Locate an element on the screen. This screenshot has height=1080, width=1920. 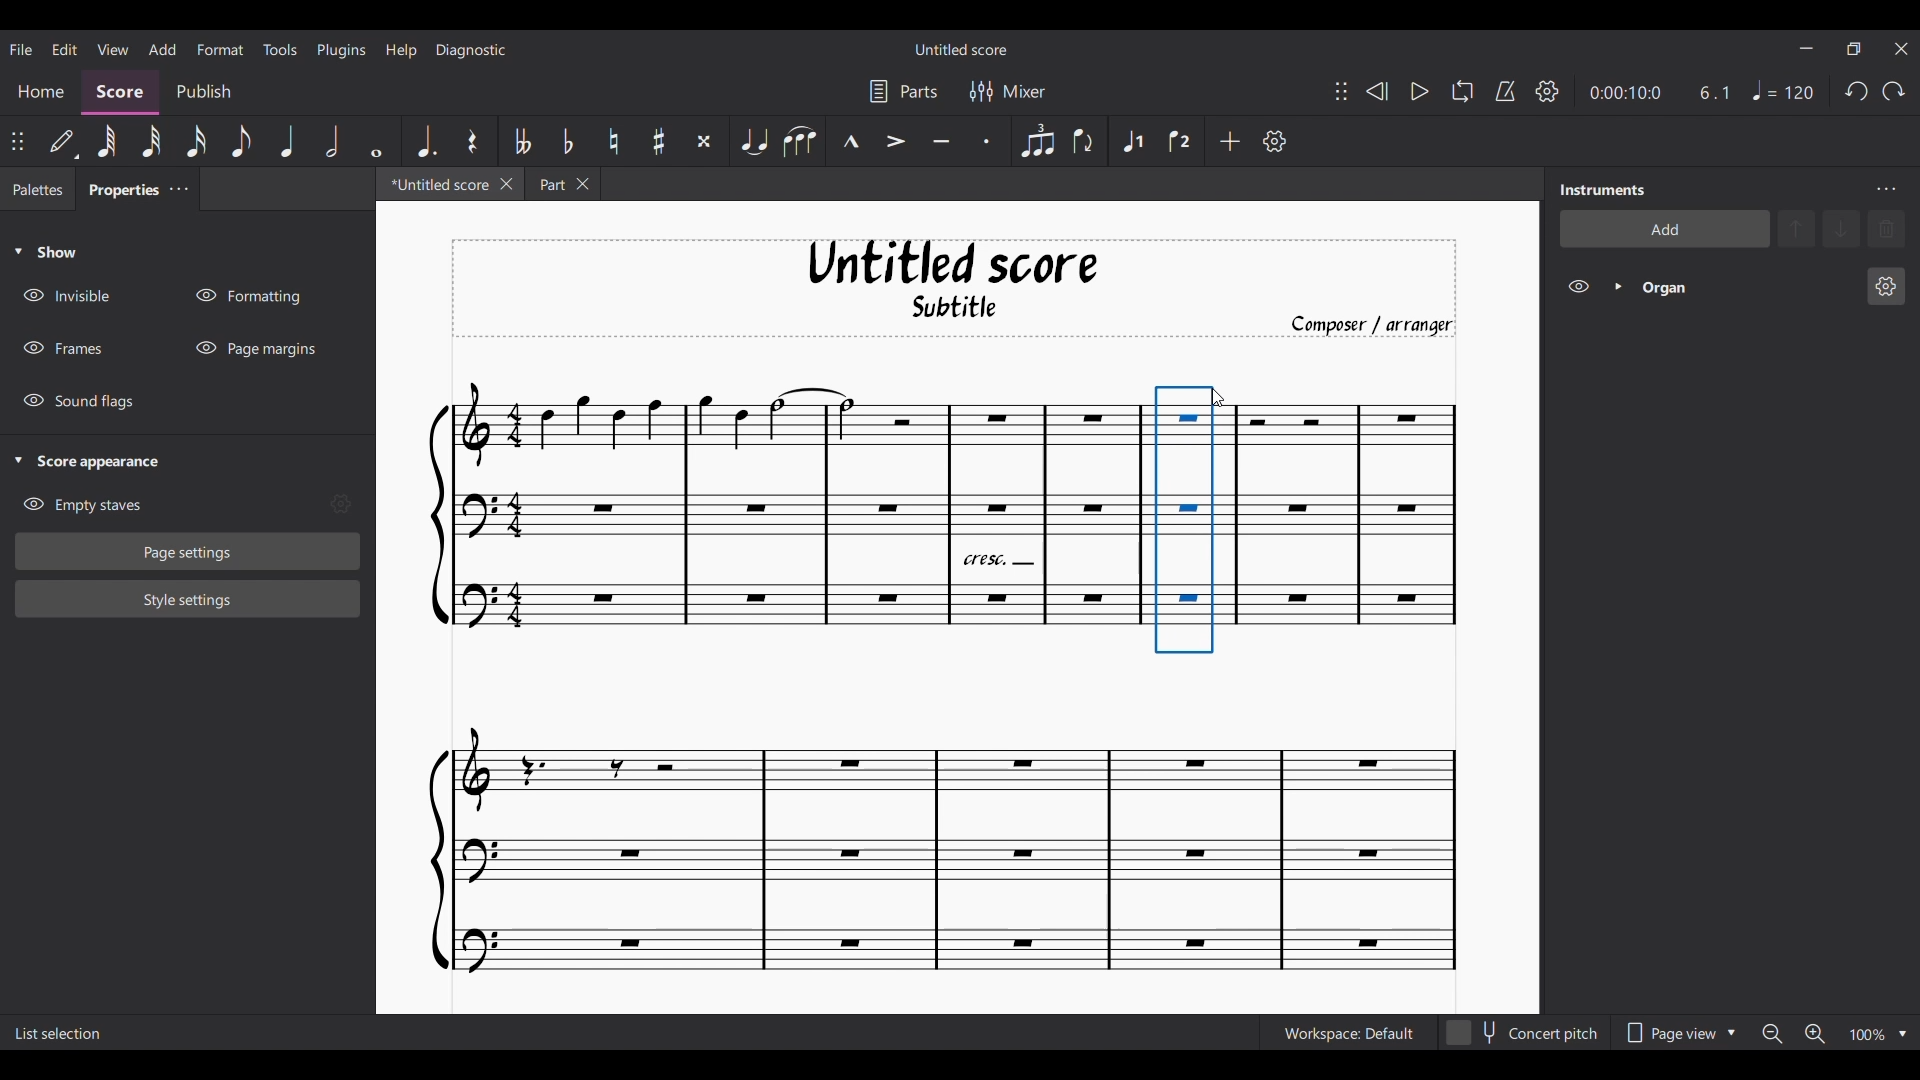
Hide Sound flags is located at coordinates (77, 402).